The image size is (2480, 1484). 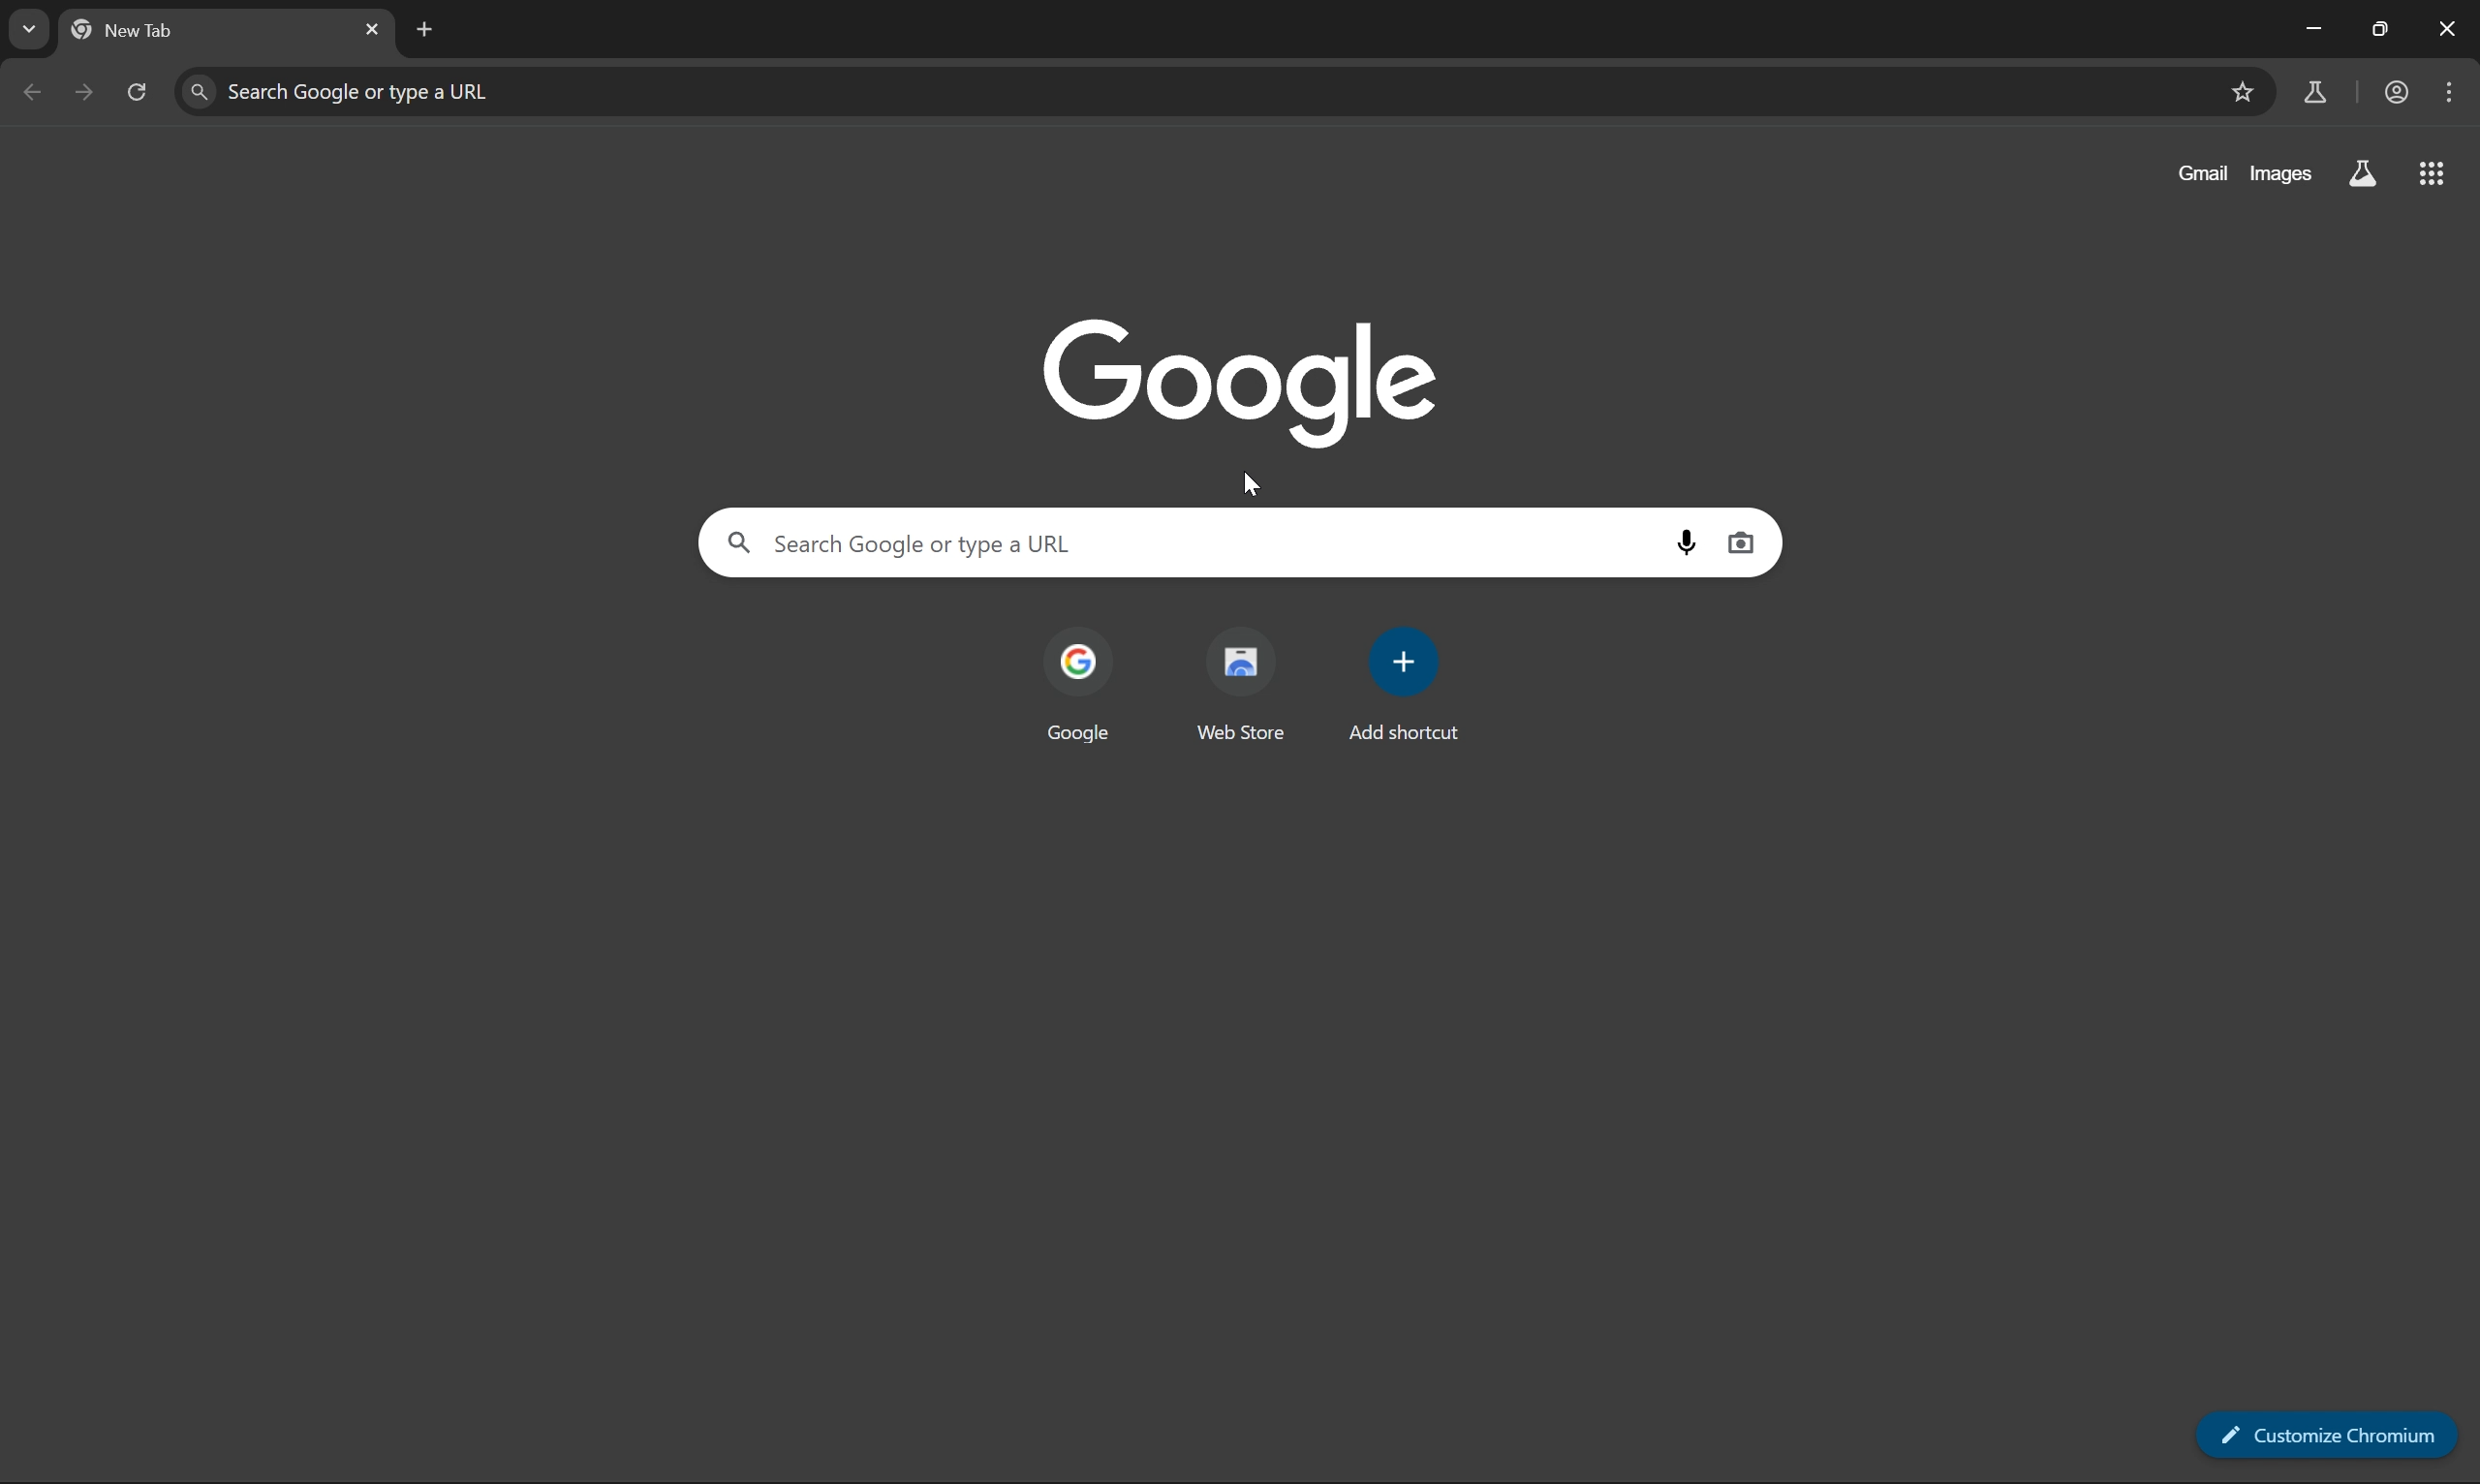 I want to click on search by image, so click(x=1742, y=541).